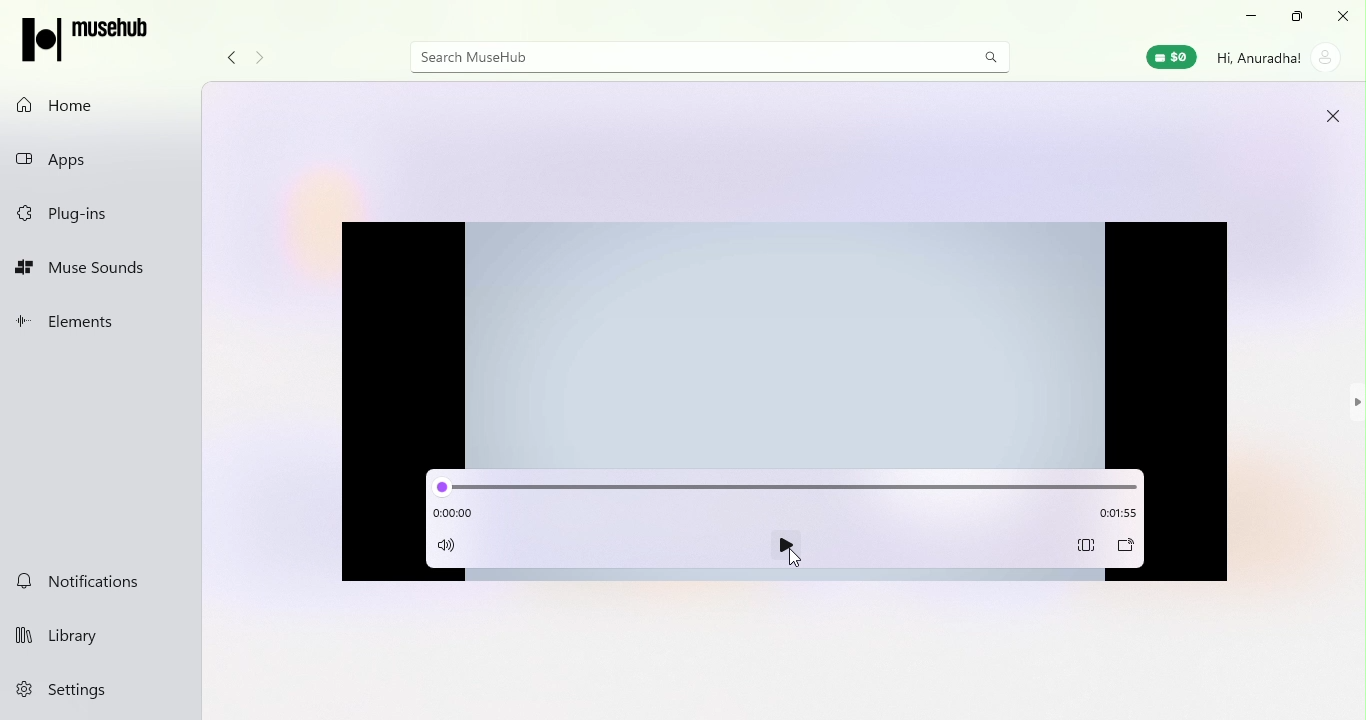  Describe the element at coordinates (785, 544) in the screenshot. I see `play` at that location.